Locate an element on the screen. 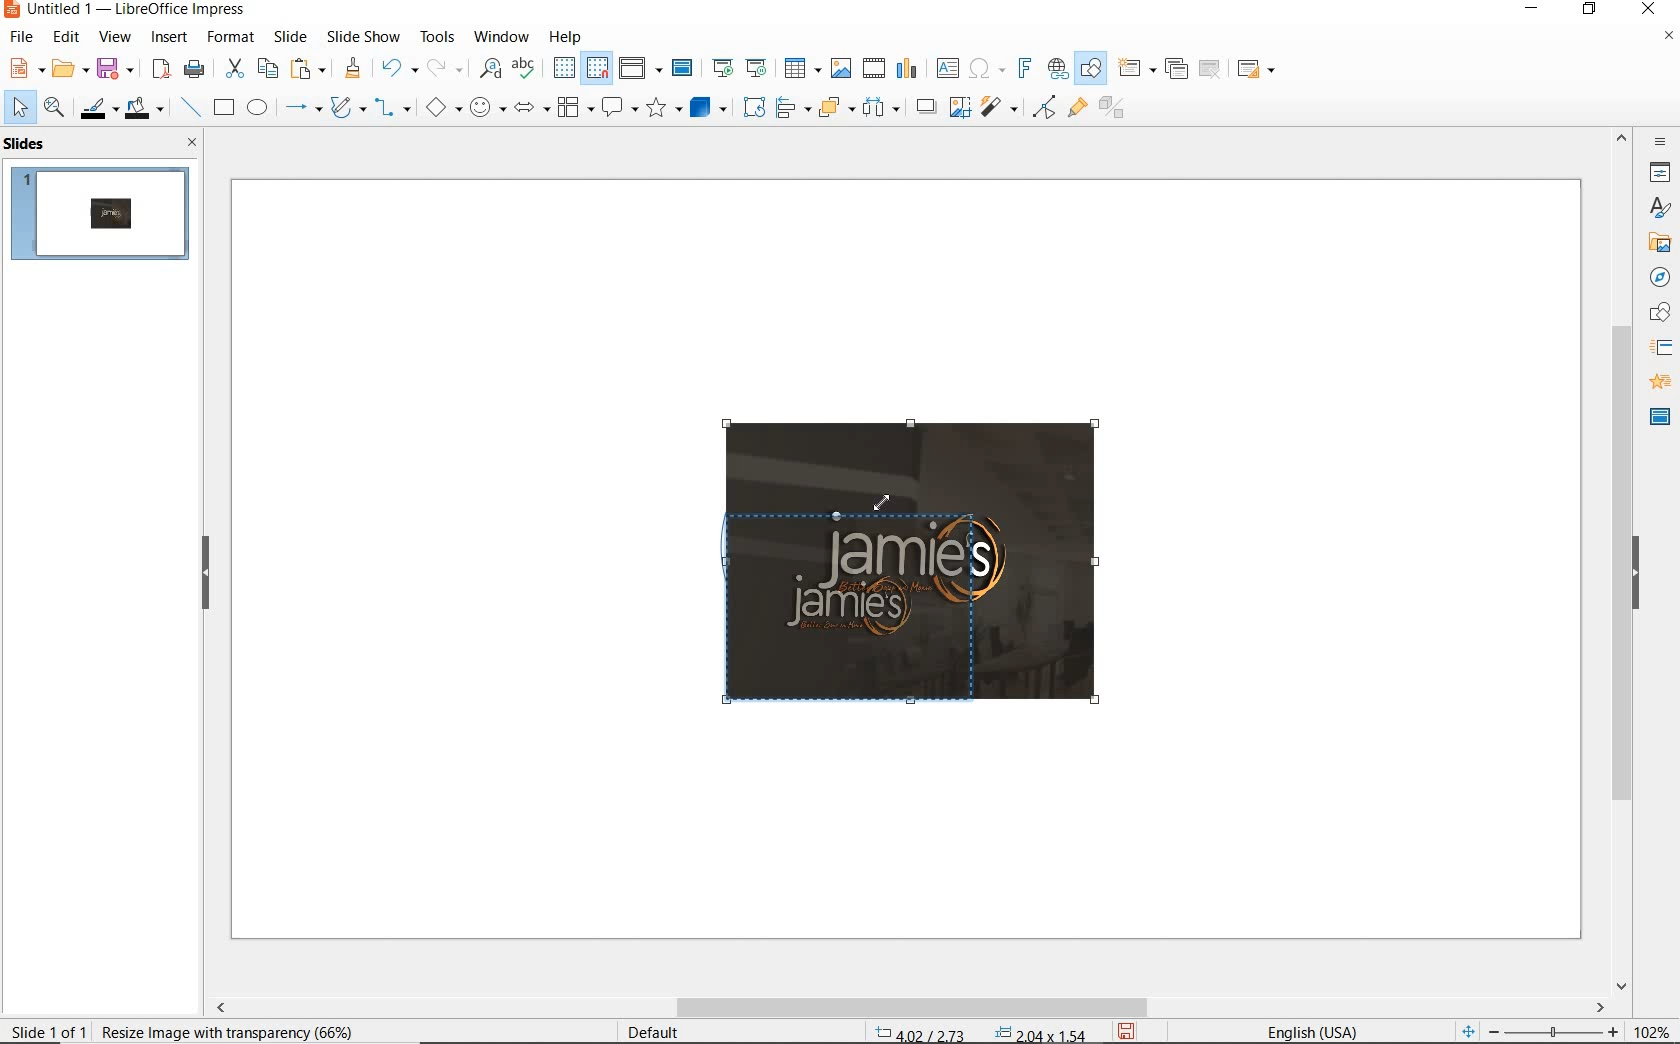 The width and height of the screenshot is (1680, 1044). insert is located at coordinates (170, 39).